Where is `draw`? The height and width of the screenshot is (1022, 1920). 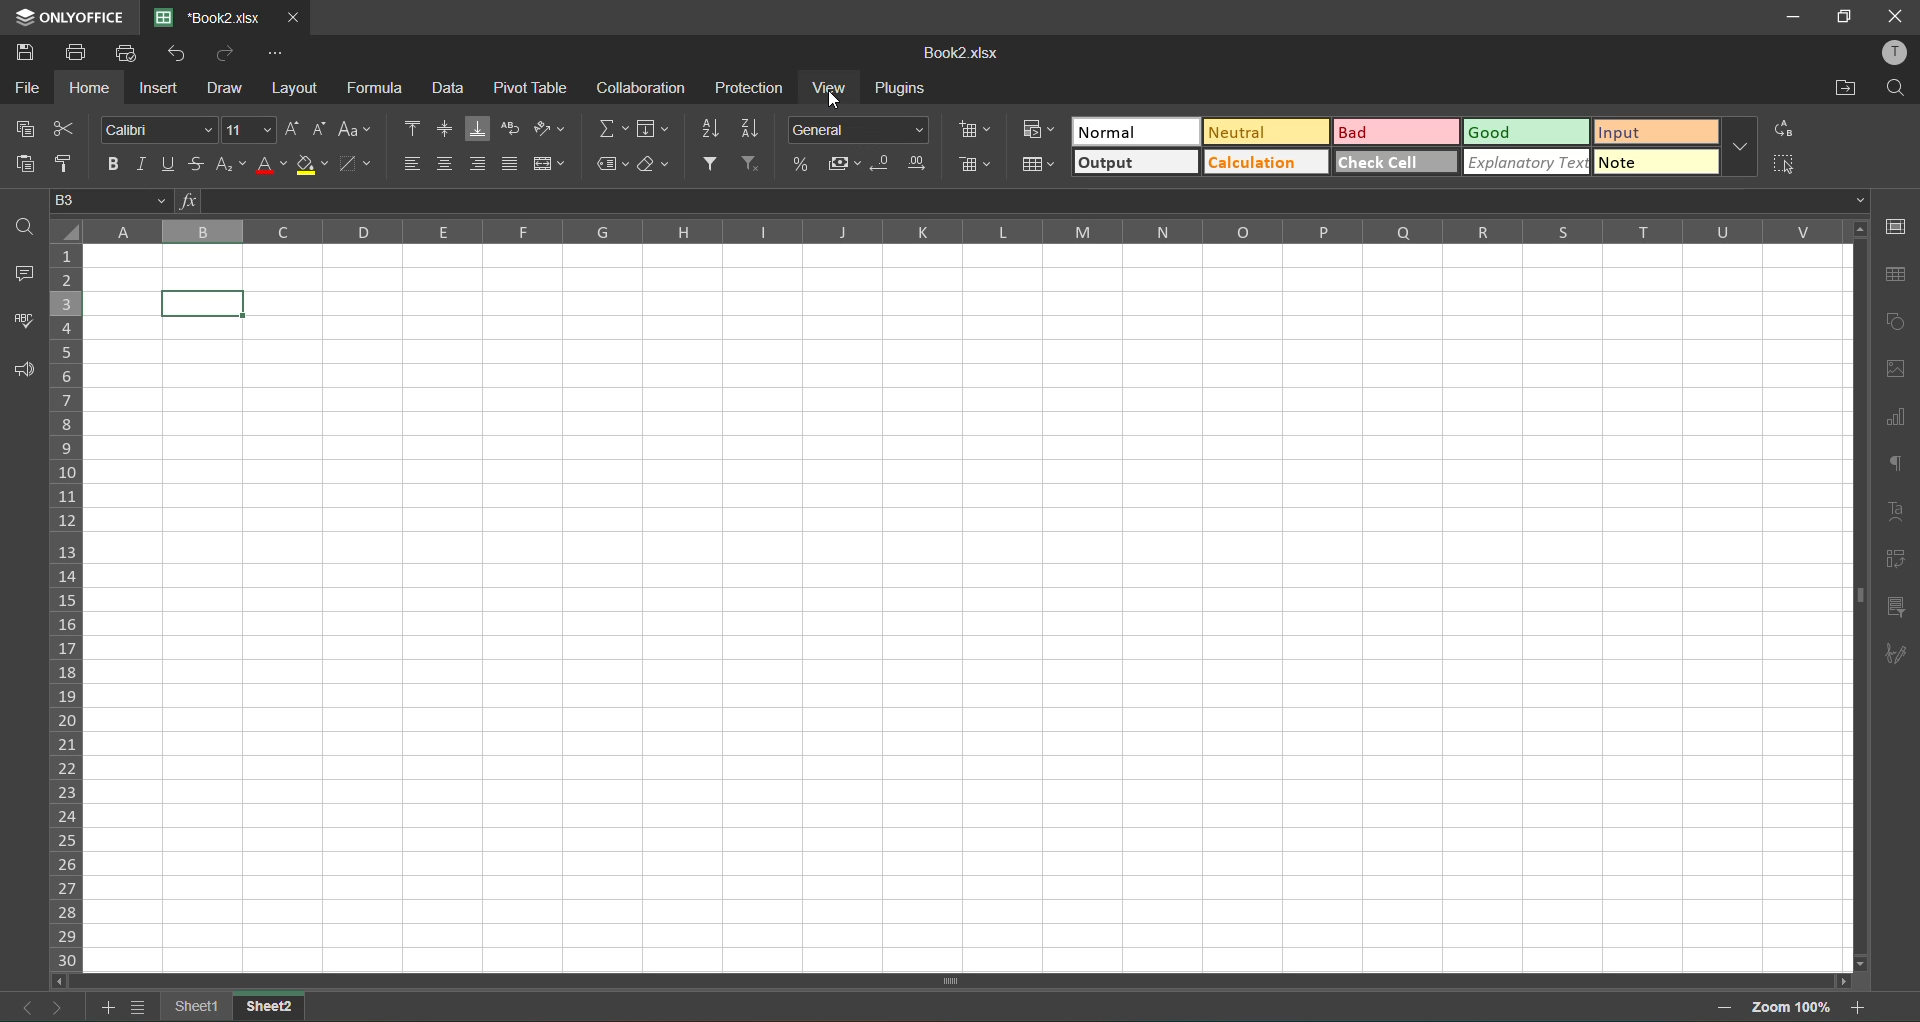
draw is located at coordinates (227, 88).